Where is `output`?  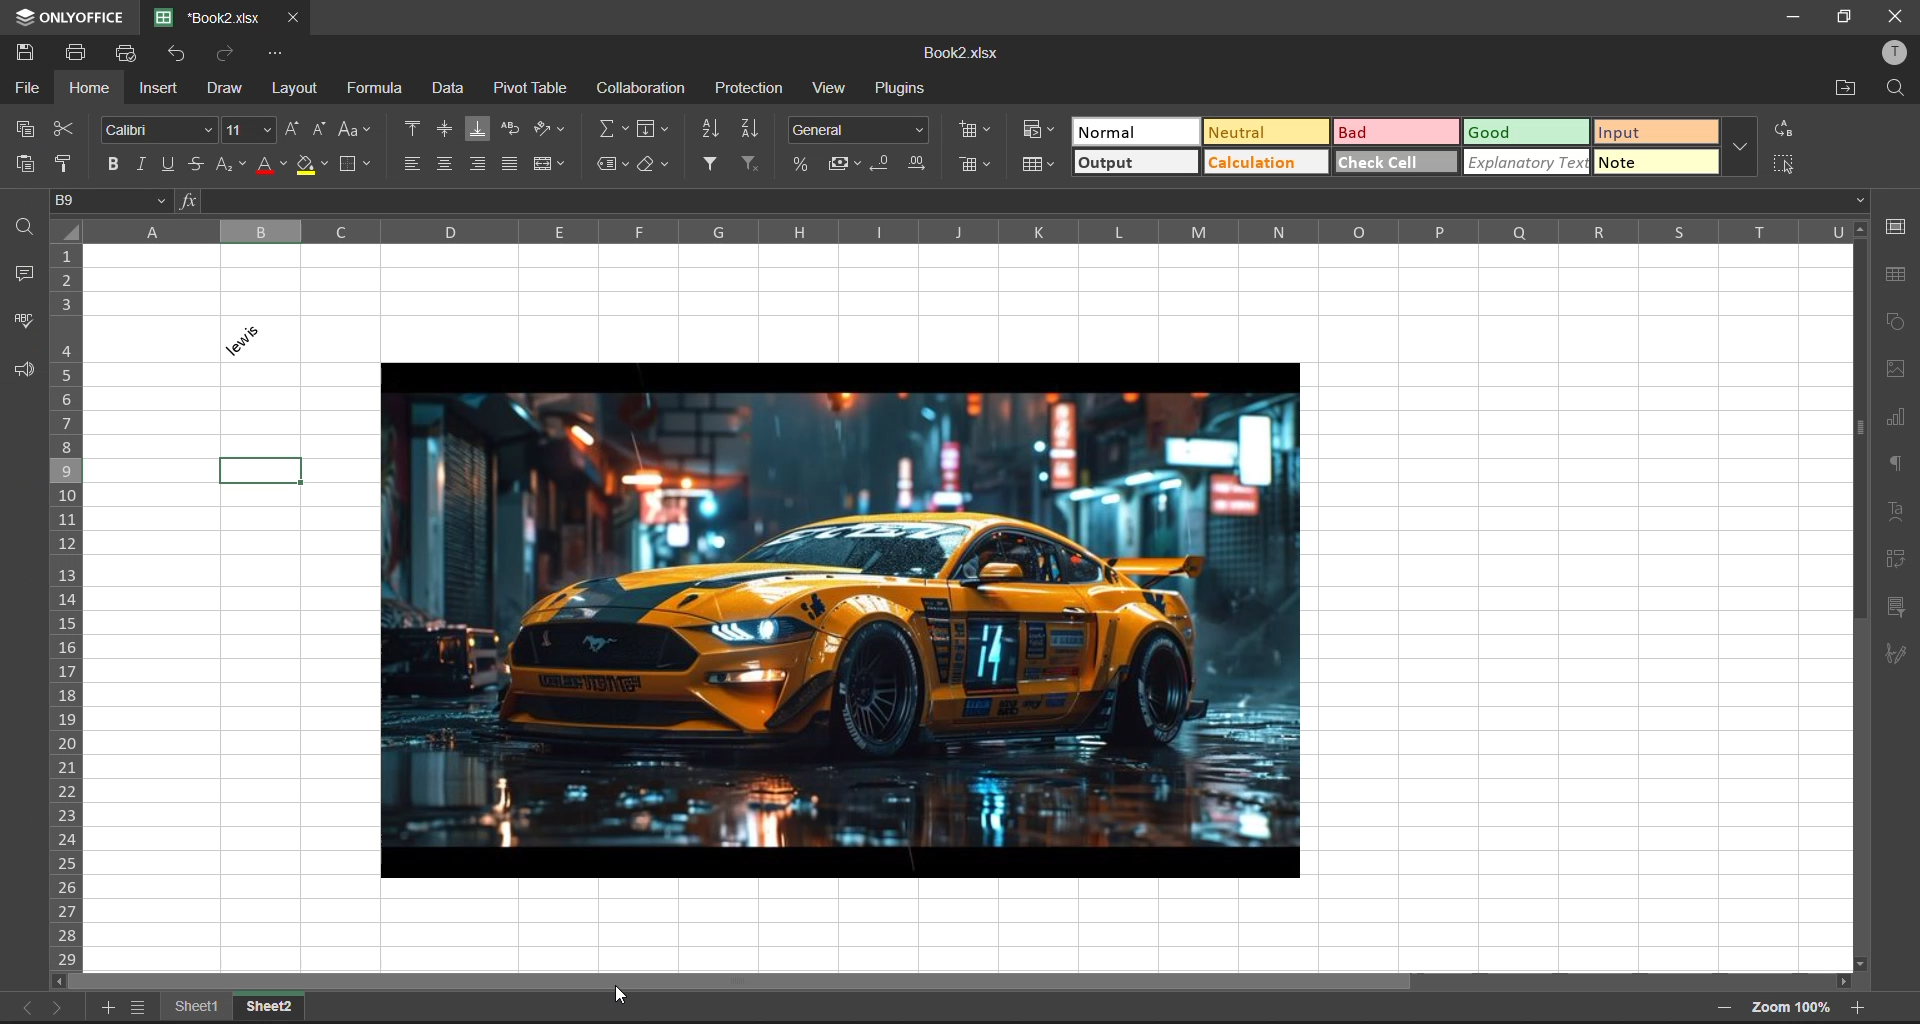
output is located at coordinates (1133, 163).